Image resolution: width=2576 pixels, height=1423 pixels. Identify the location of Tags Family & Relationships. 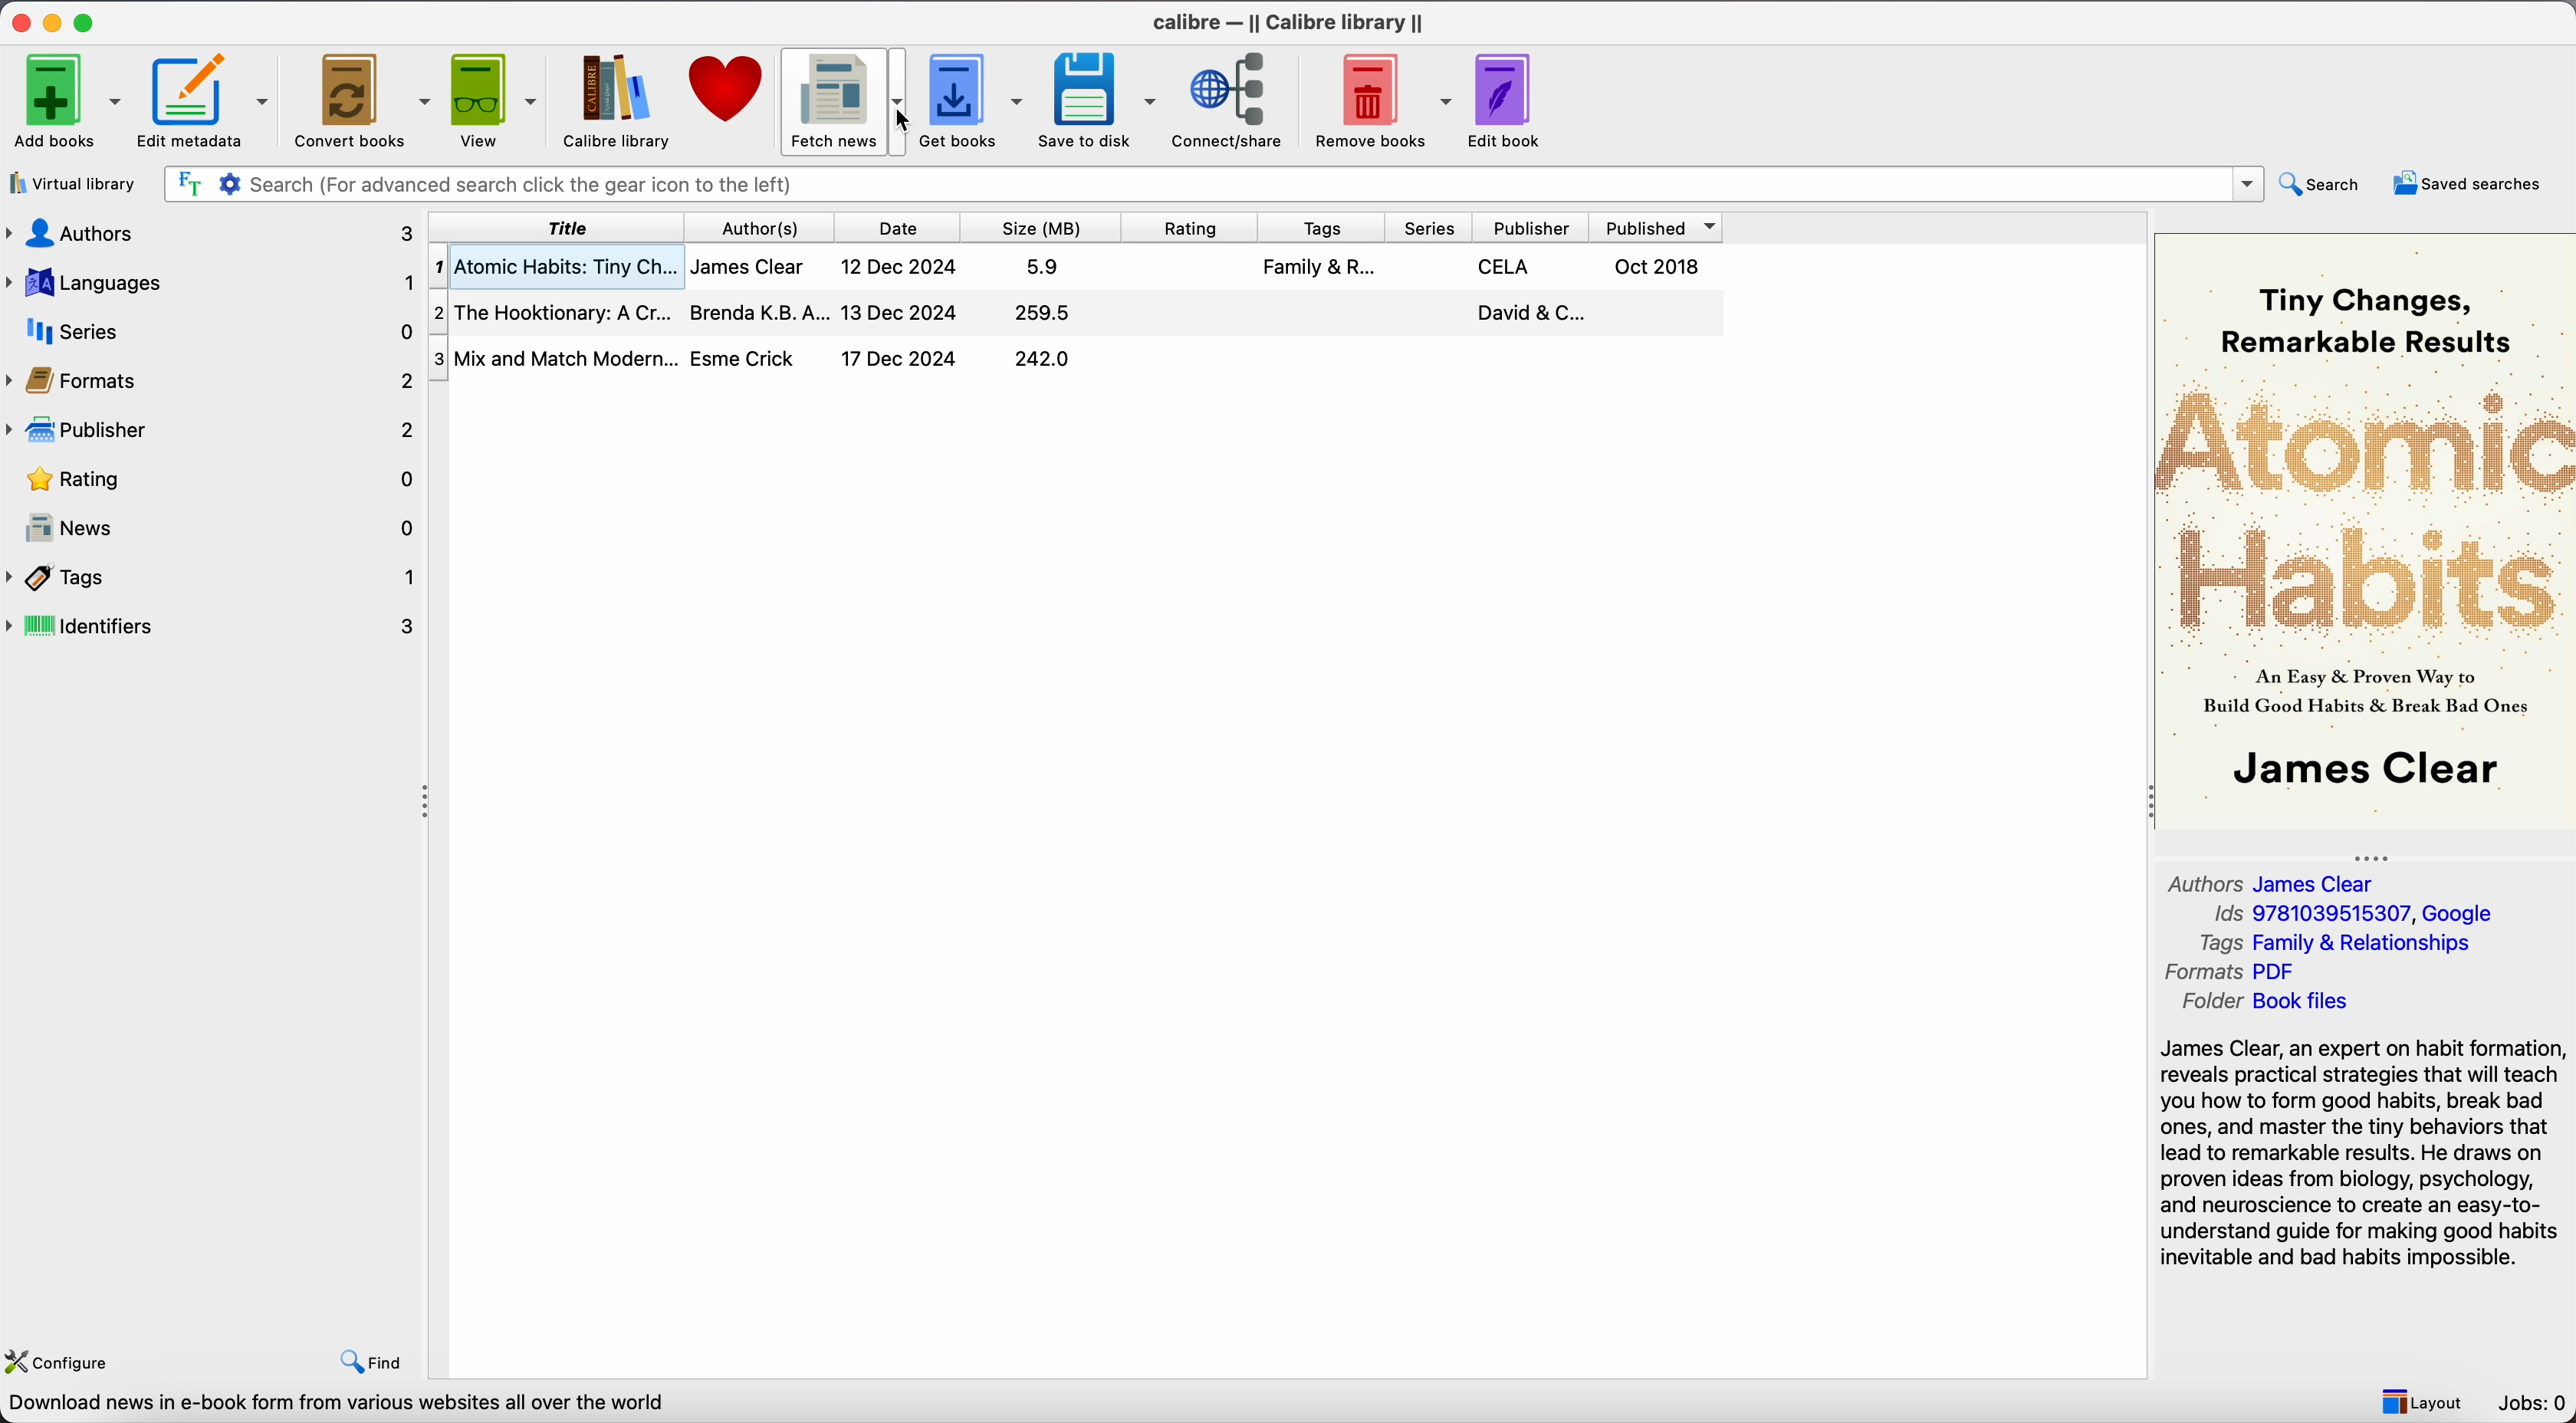
(2344, 942).